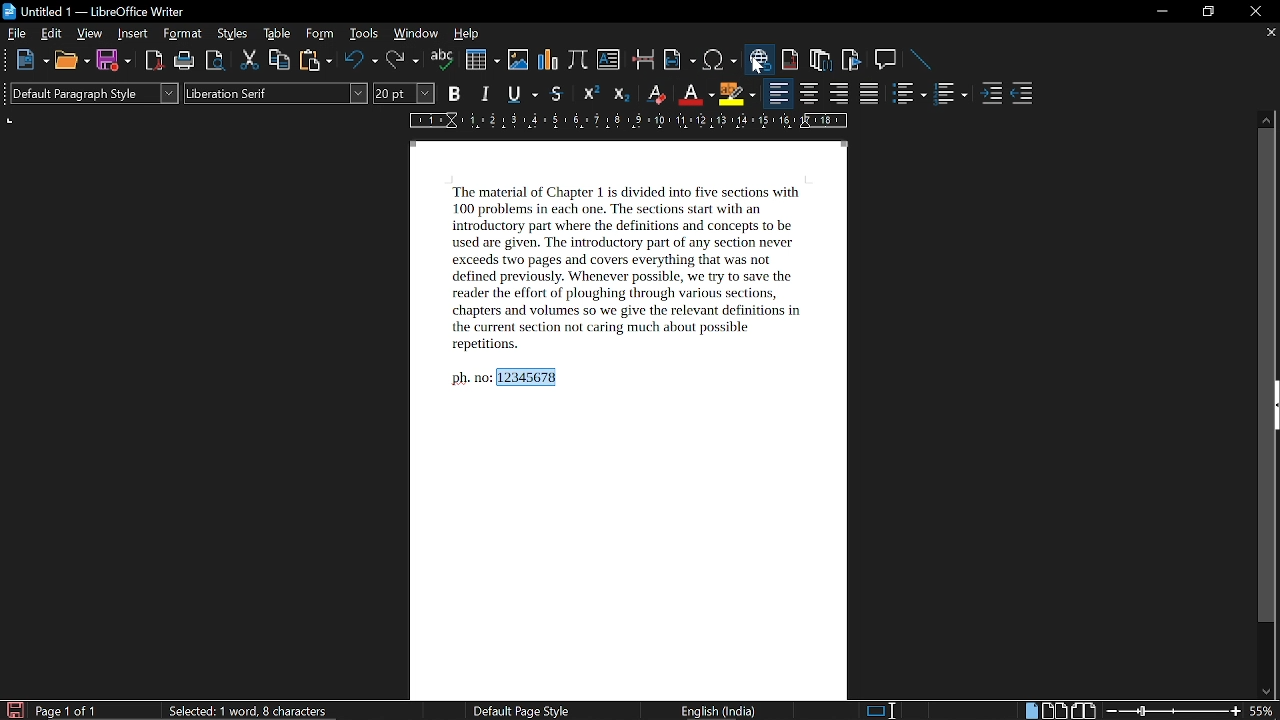 The width and height of the screenshot is (1280, 720). What do you see at coordinates (578, 59) in the screenshot?
I see `insert formula` at bounding box center [578, 59].